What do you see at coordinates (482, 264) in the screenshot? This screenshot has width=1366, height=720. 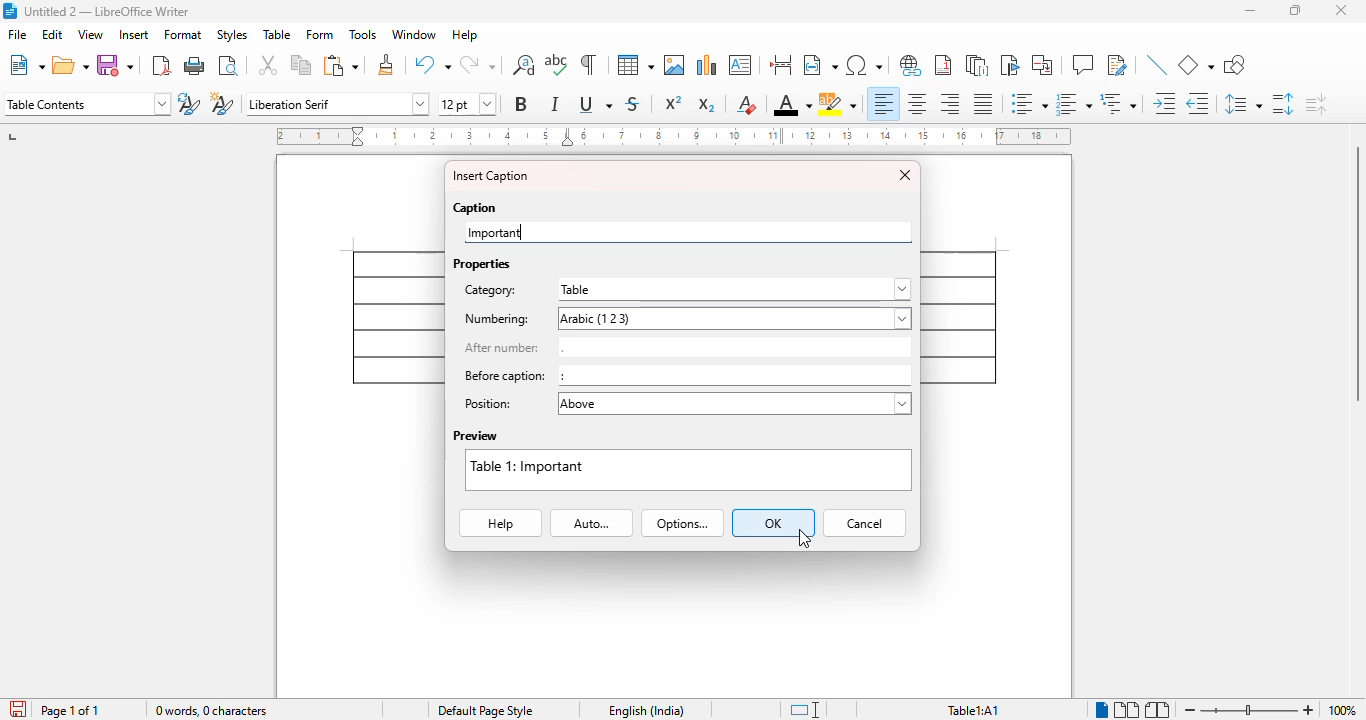 I see `properties` at bounding box center [482, 264].